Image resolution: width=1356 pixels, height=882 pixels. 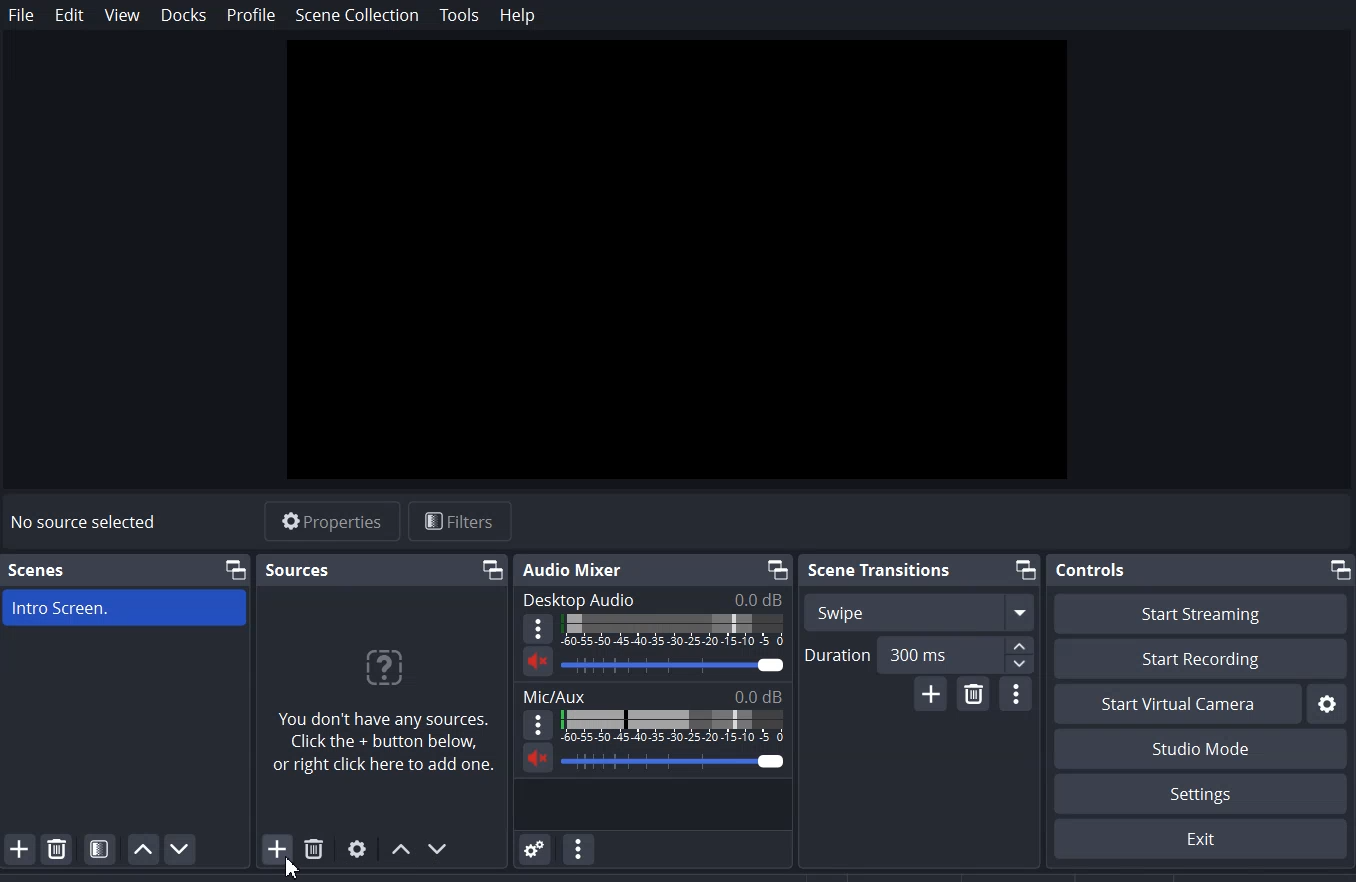 What do you see at coordinates (100, 849) in the screenshot?
I see `Open scene filter` at bounding box center [100, 849].